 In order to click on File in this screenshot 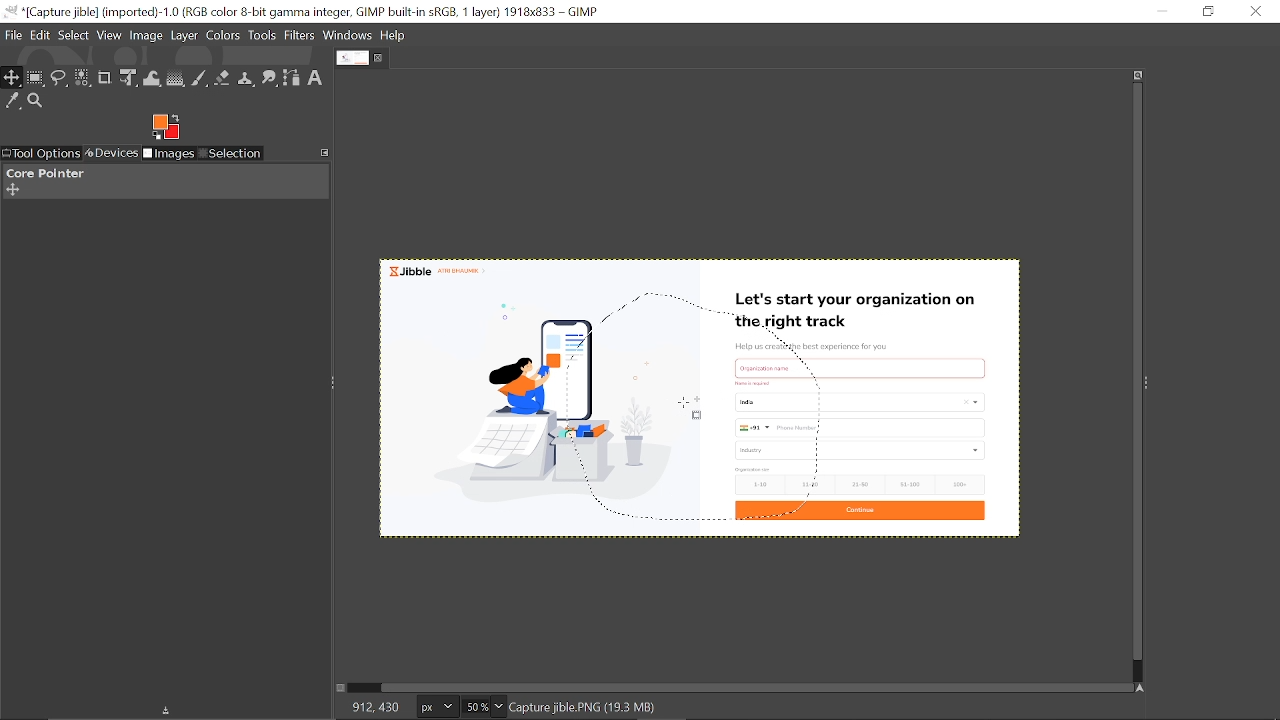, I will do `click(13, 36)`.